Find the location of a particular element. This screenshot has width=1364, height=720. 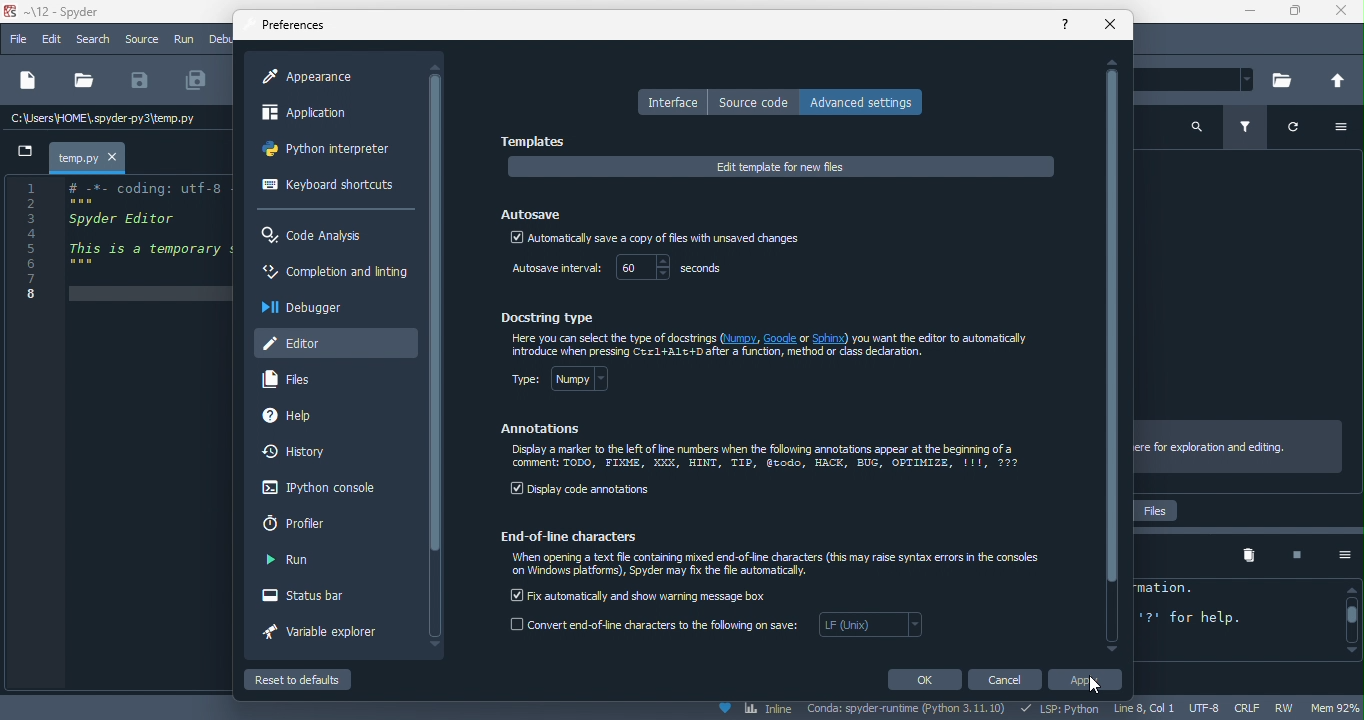

save all is located at coordinates (197, 81).